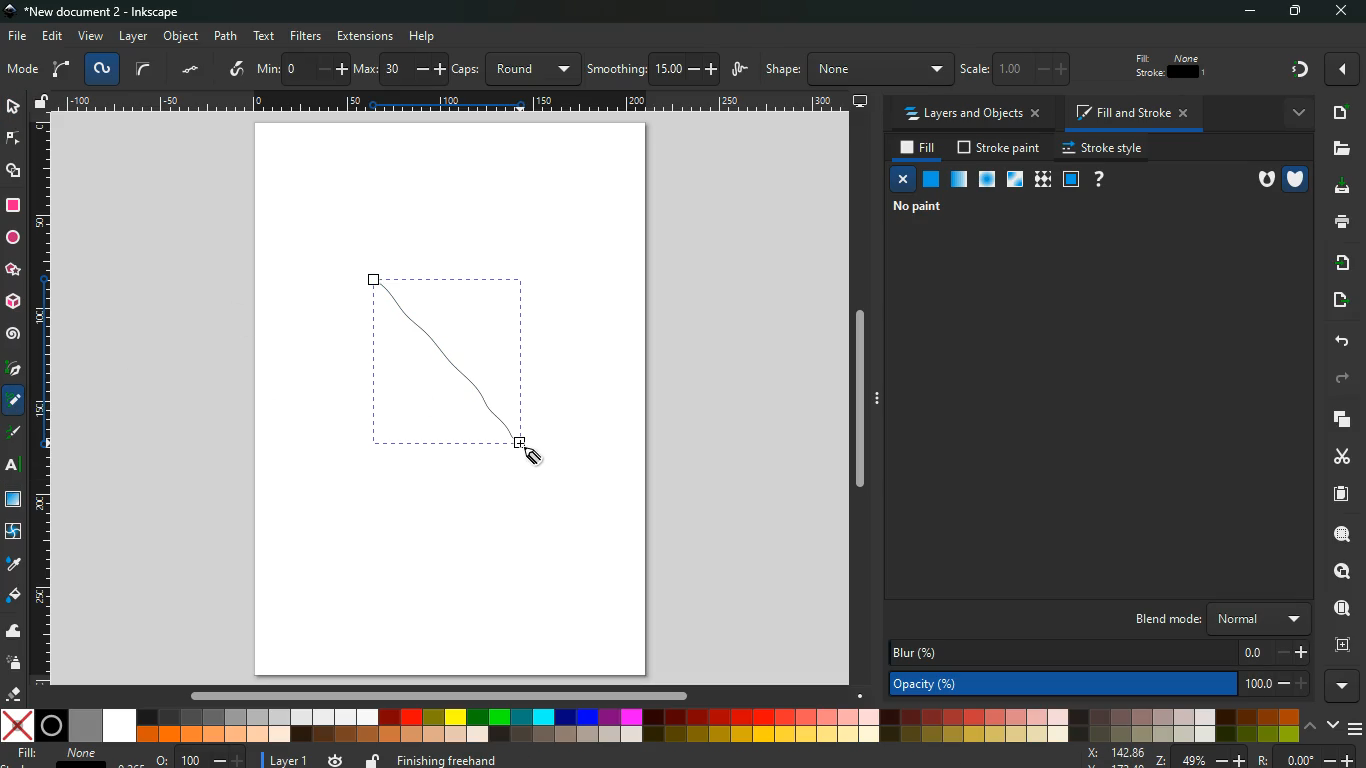 This screenshot has height=768, width=1366. Describe the element at coordinates (14, 404) in the screenshot. I see `pencil tool` at that location.